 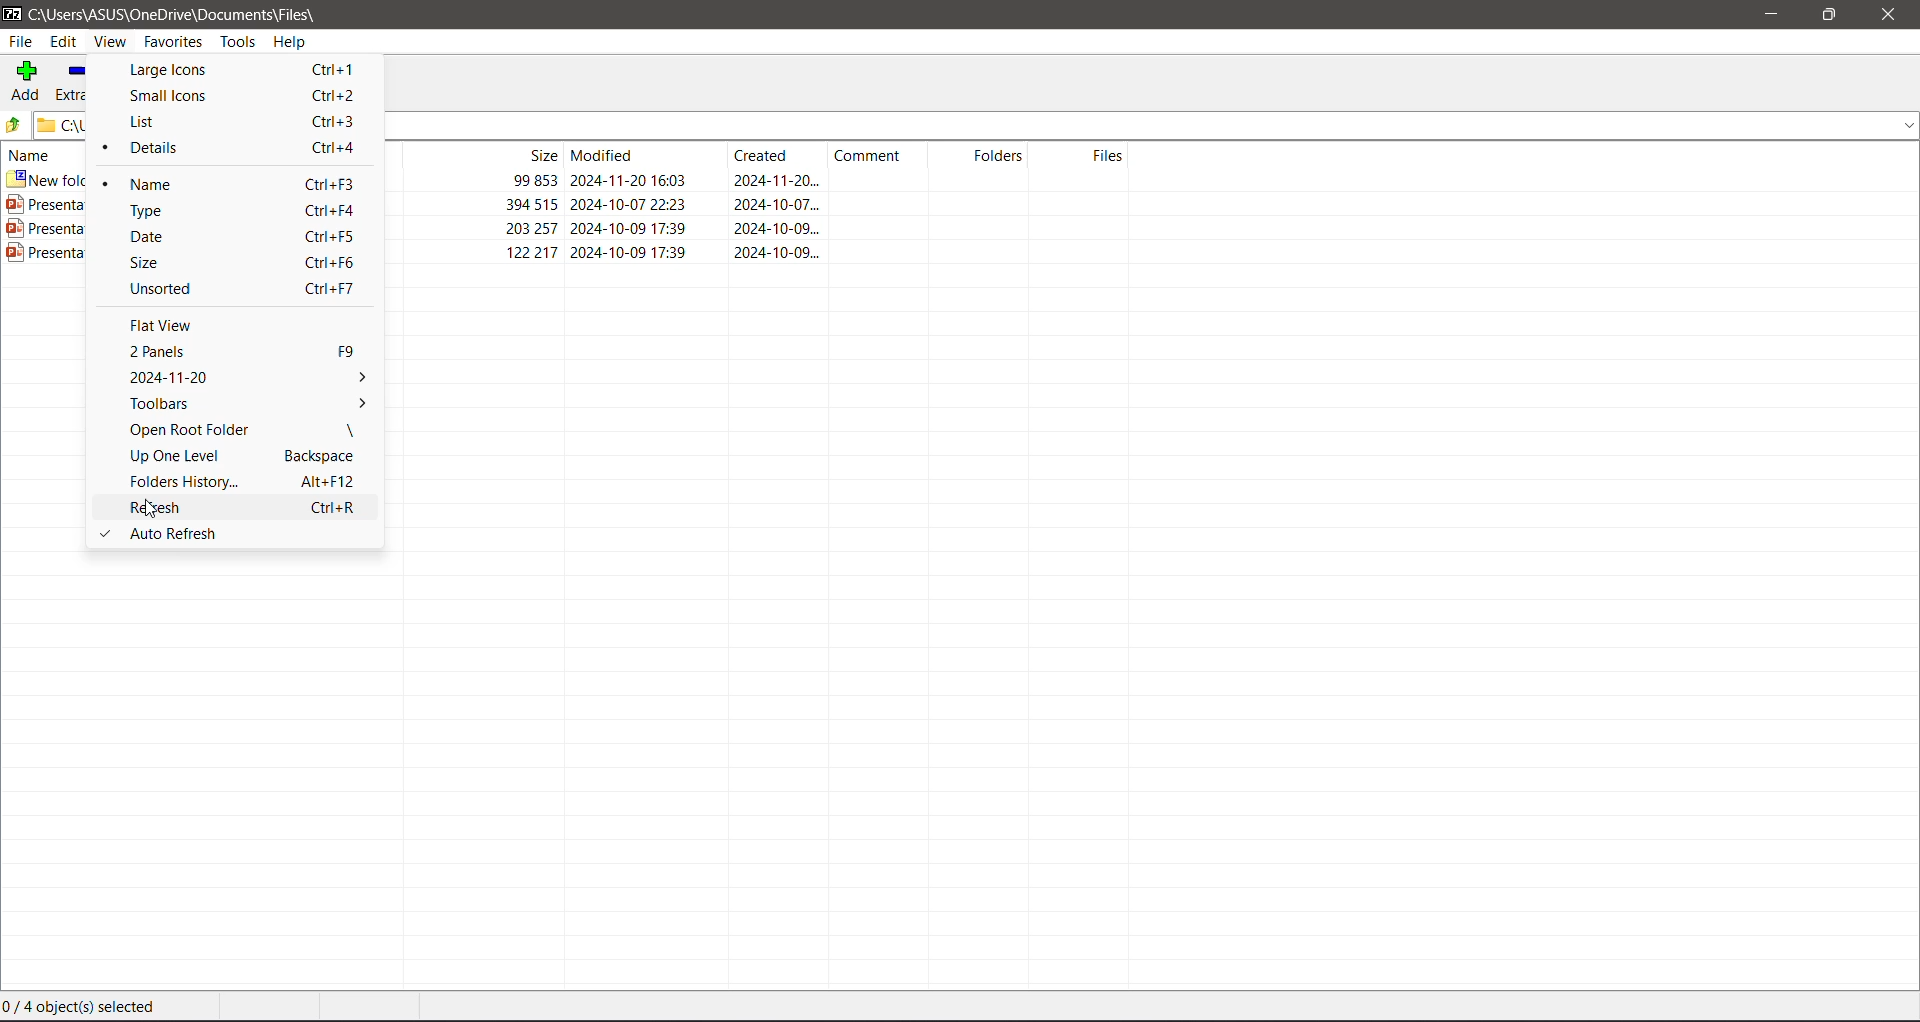 What do you see at coordinates (349, 349) in the screenshot?
I see `f9` at bounding box center [349, 349].